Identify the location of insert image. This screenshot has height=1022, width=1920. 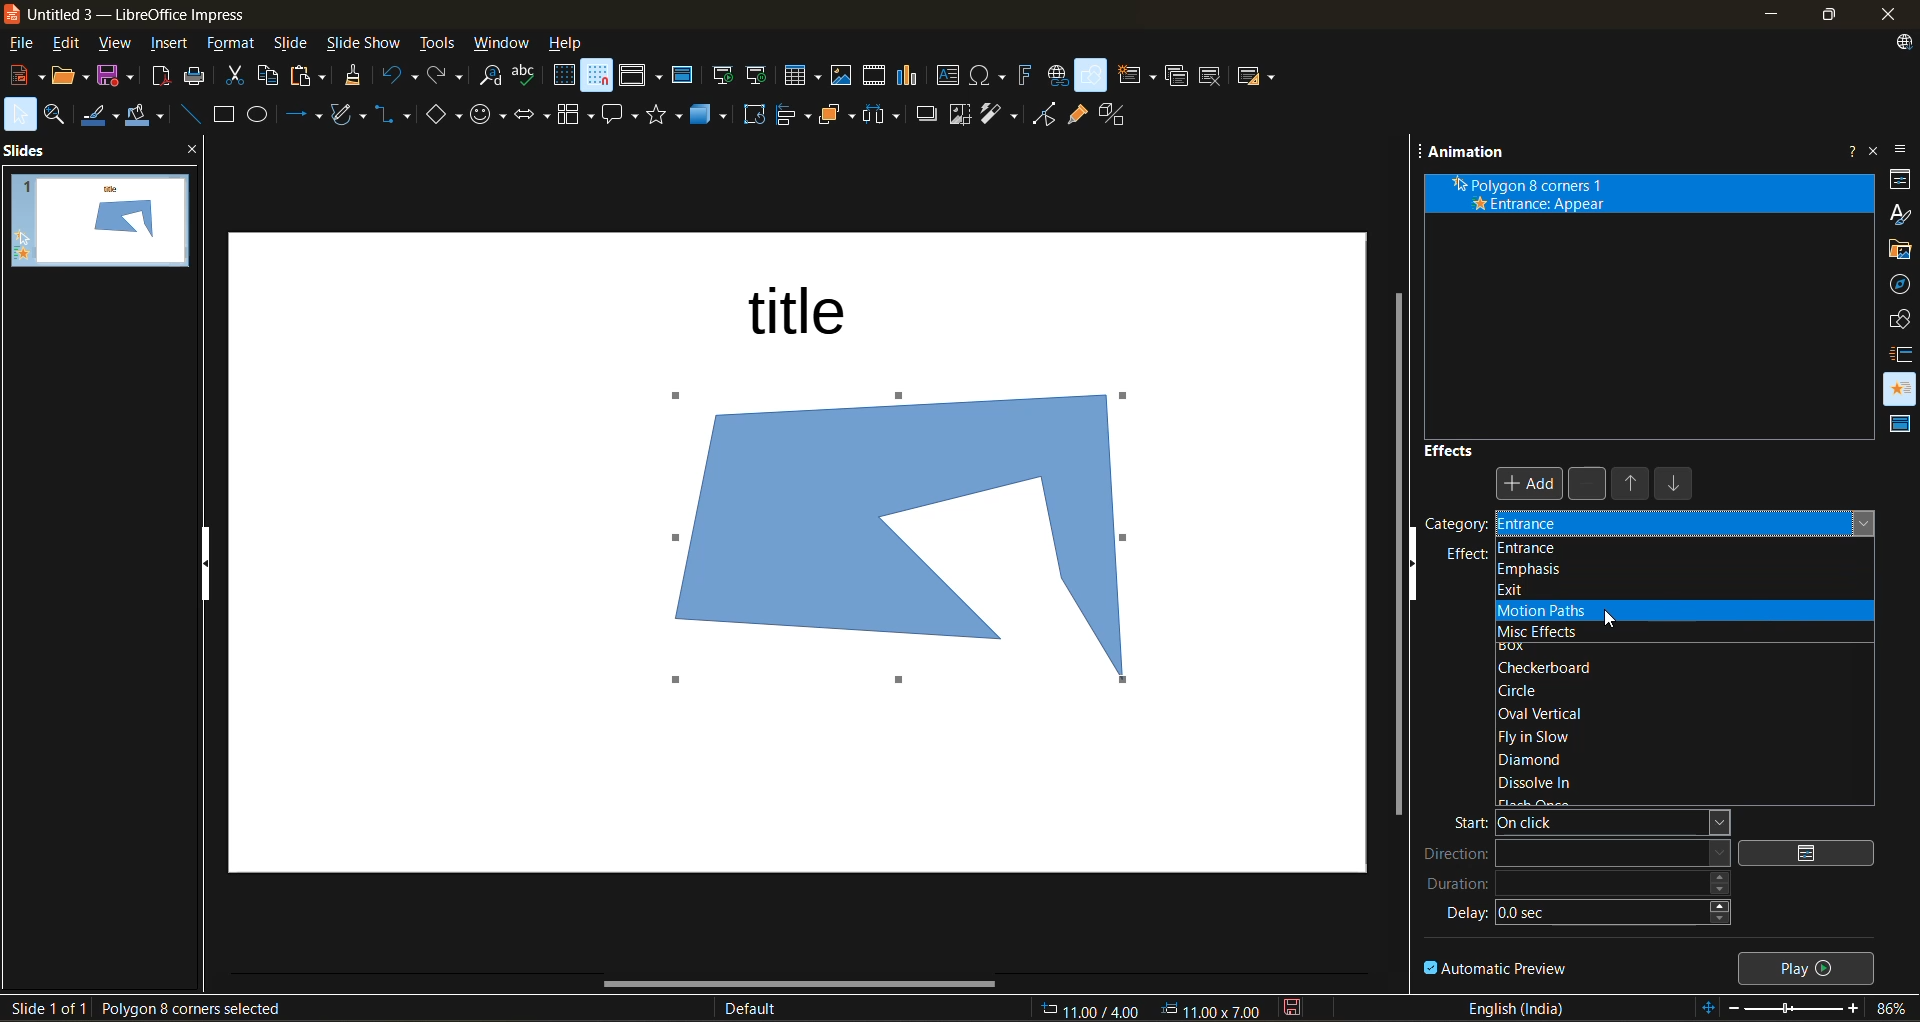
(840, 75).